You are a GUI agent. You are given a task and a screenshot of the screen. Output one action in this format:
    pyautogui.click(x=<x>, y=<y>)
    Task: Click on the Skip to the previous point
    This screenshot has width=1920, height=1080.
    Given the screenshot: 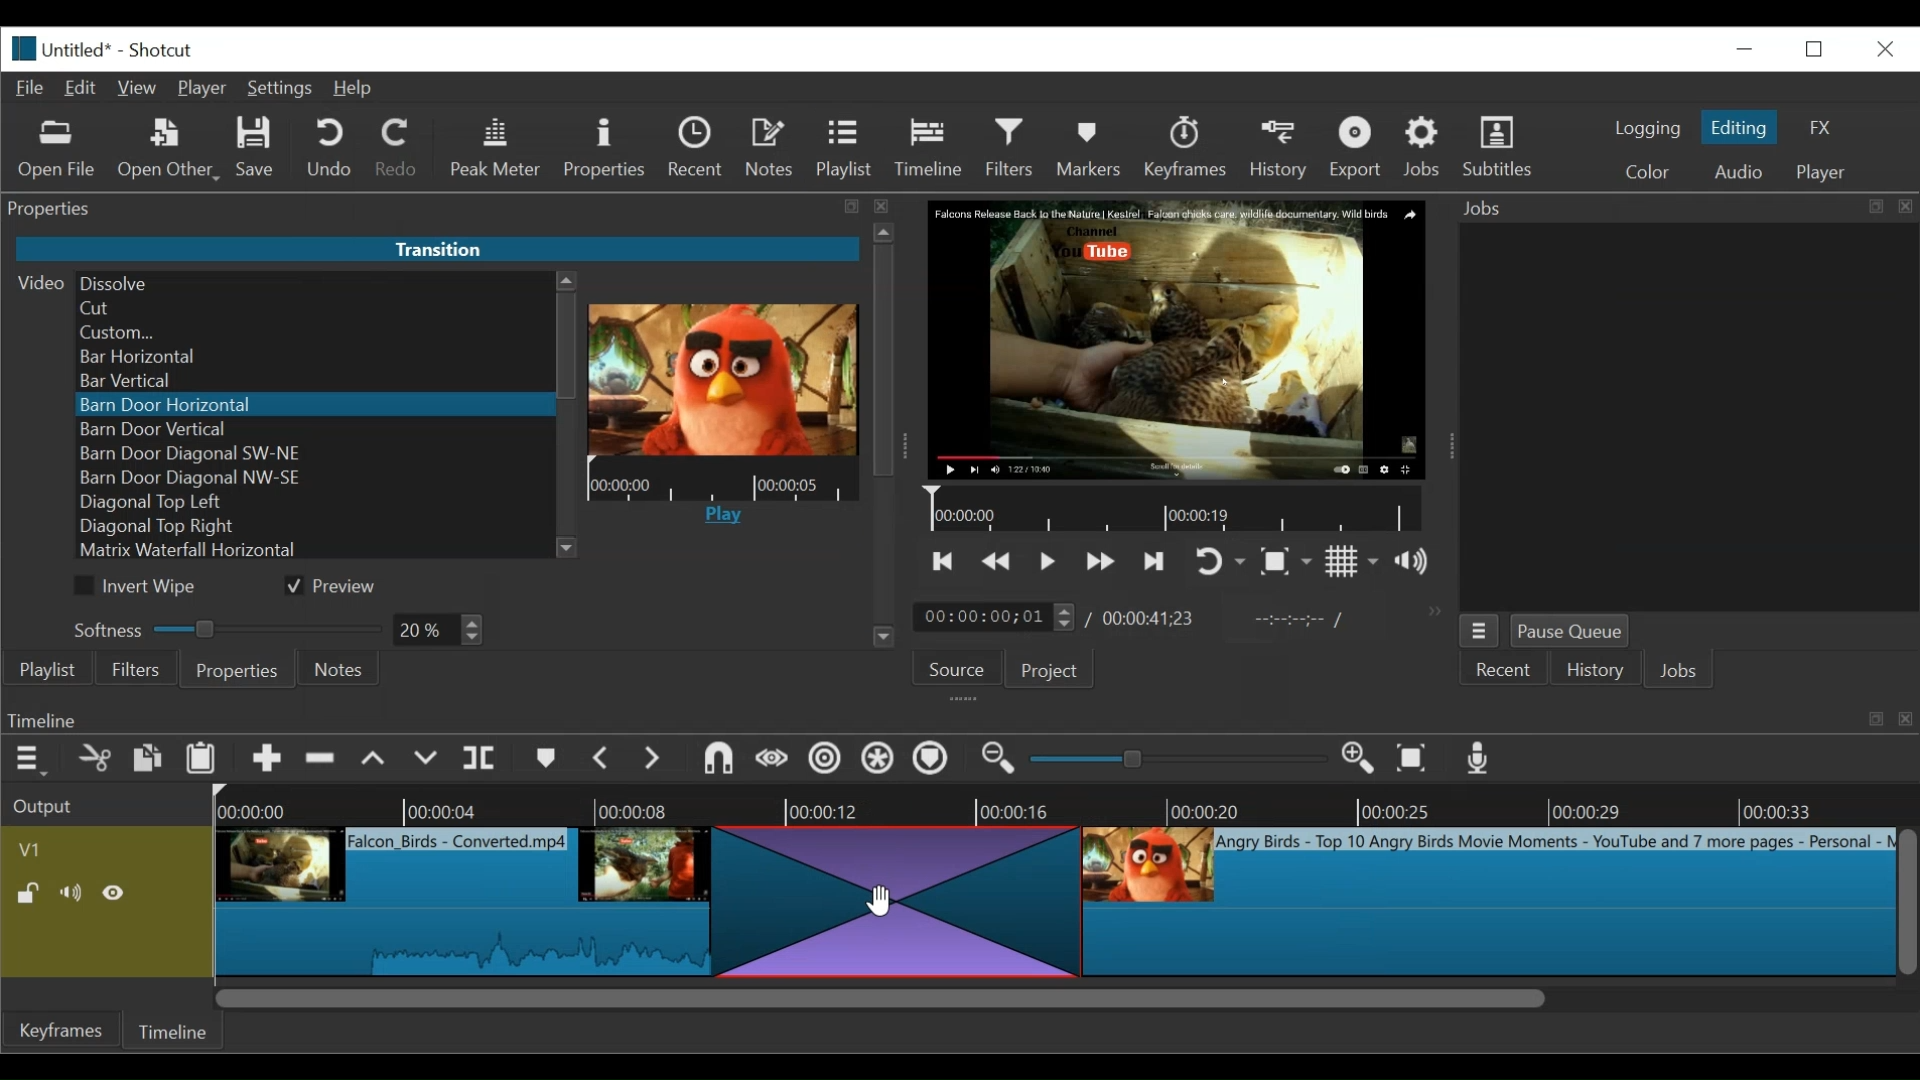 What is the action you would take?
    pyautogui.click(x=941, y=563)
    